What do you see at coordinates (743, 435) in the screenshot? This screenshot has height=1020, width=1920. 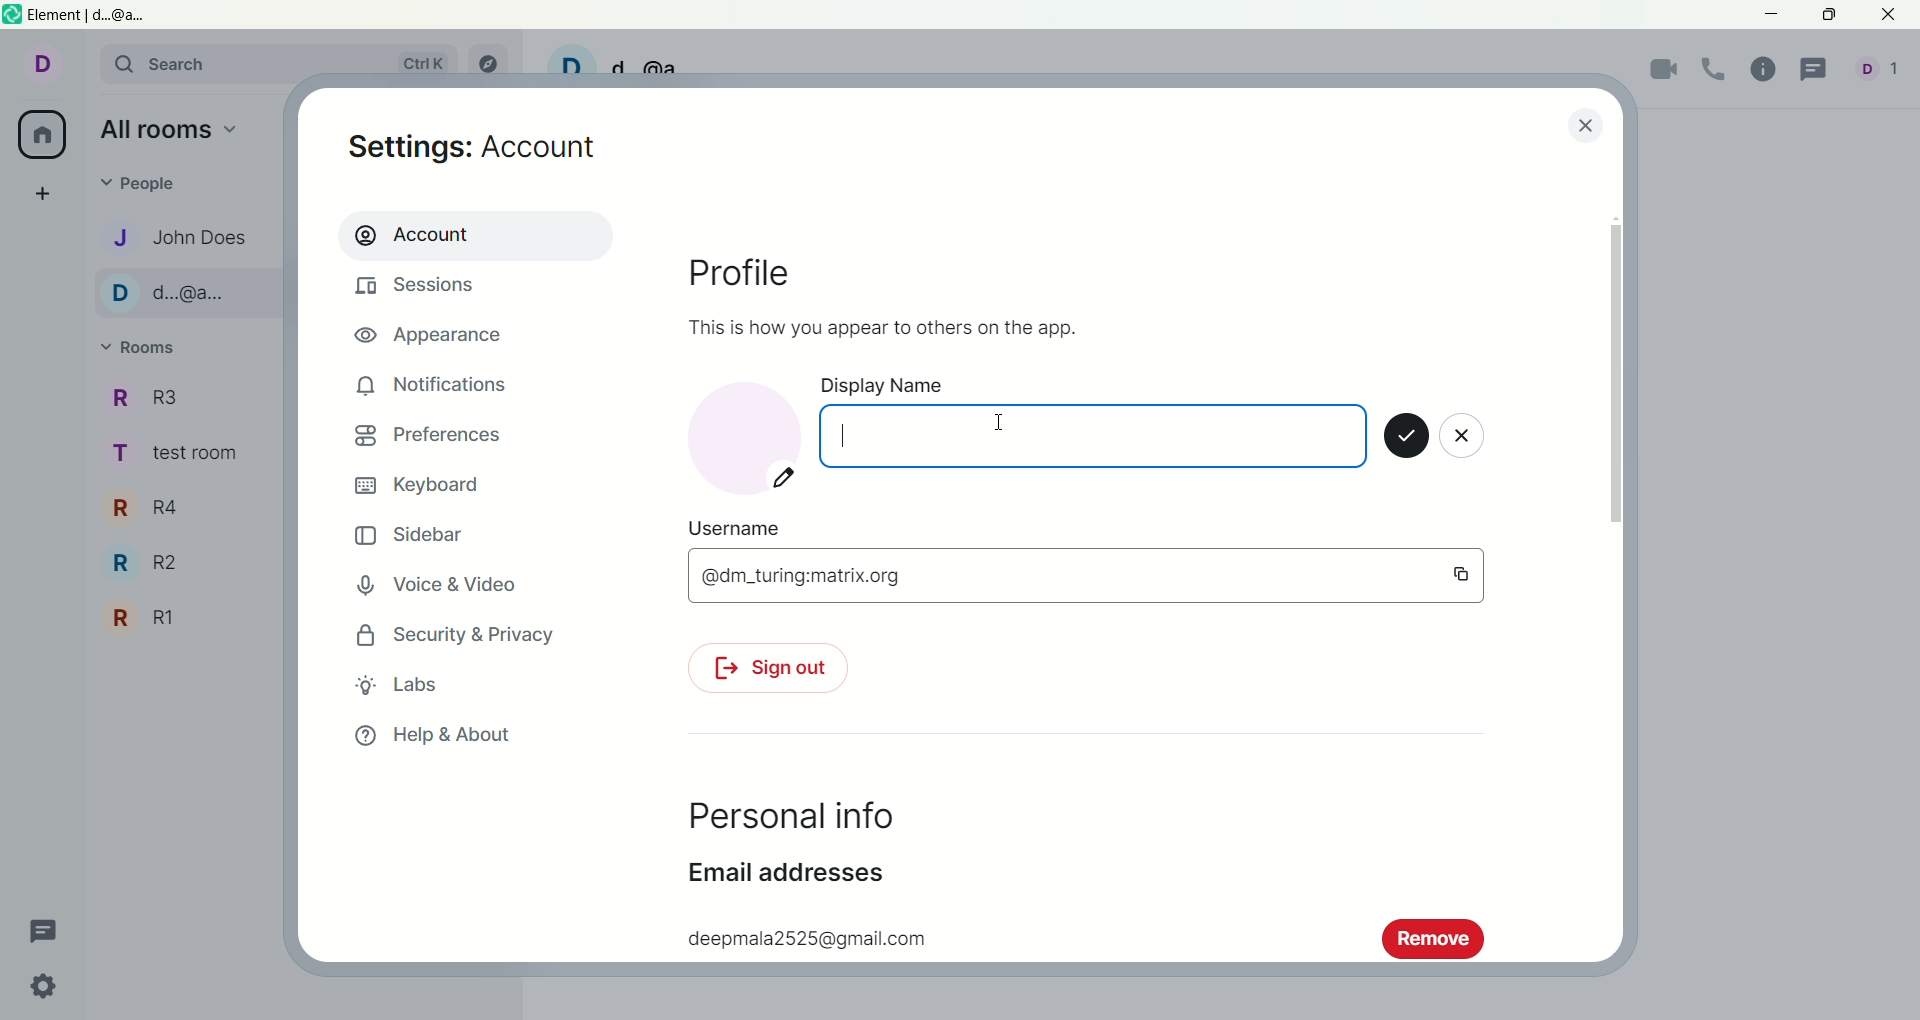 I see `account` at bounding box center [743, 435].